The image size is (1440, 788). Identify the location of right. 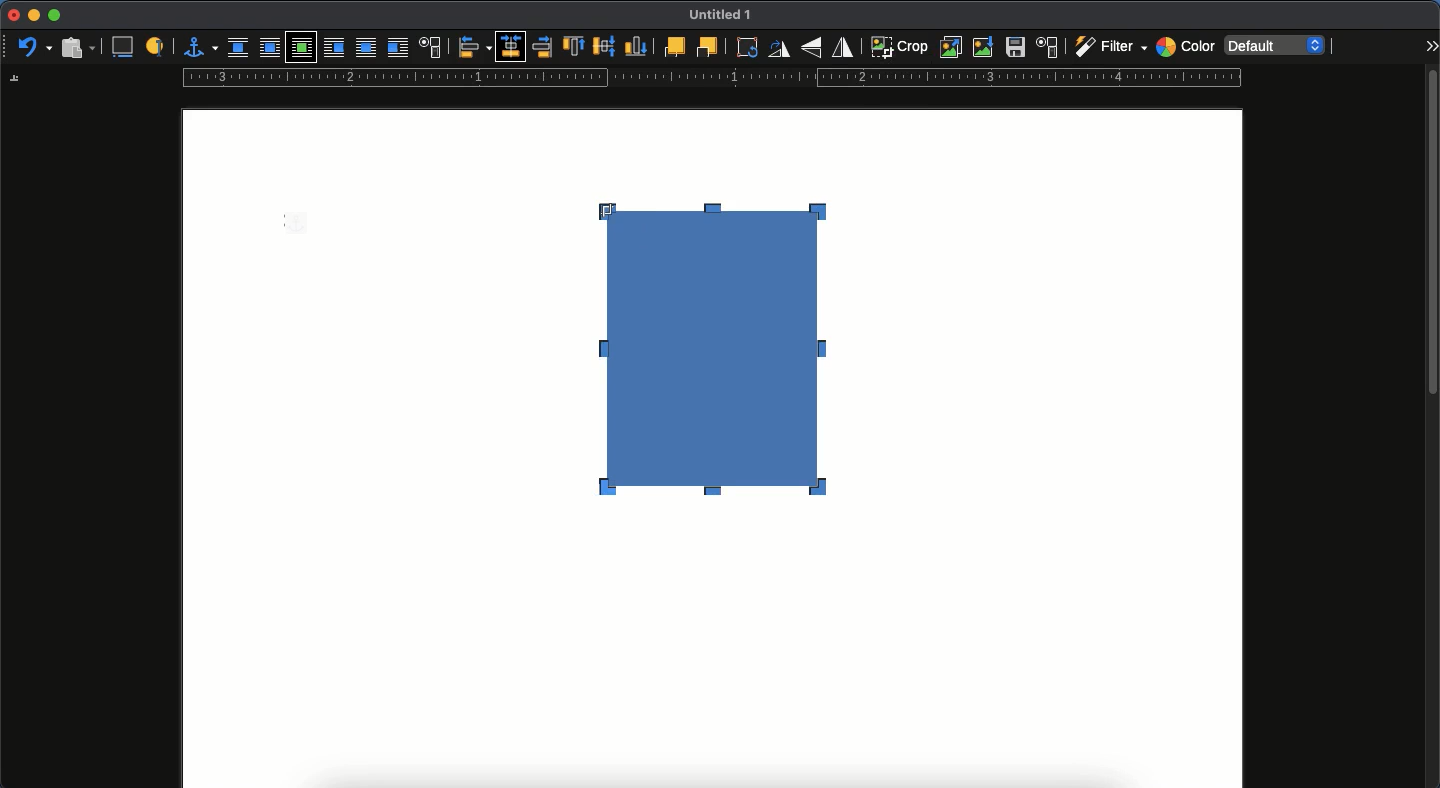
(544, 47).